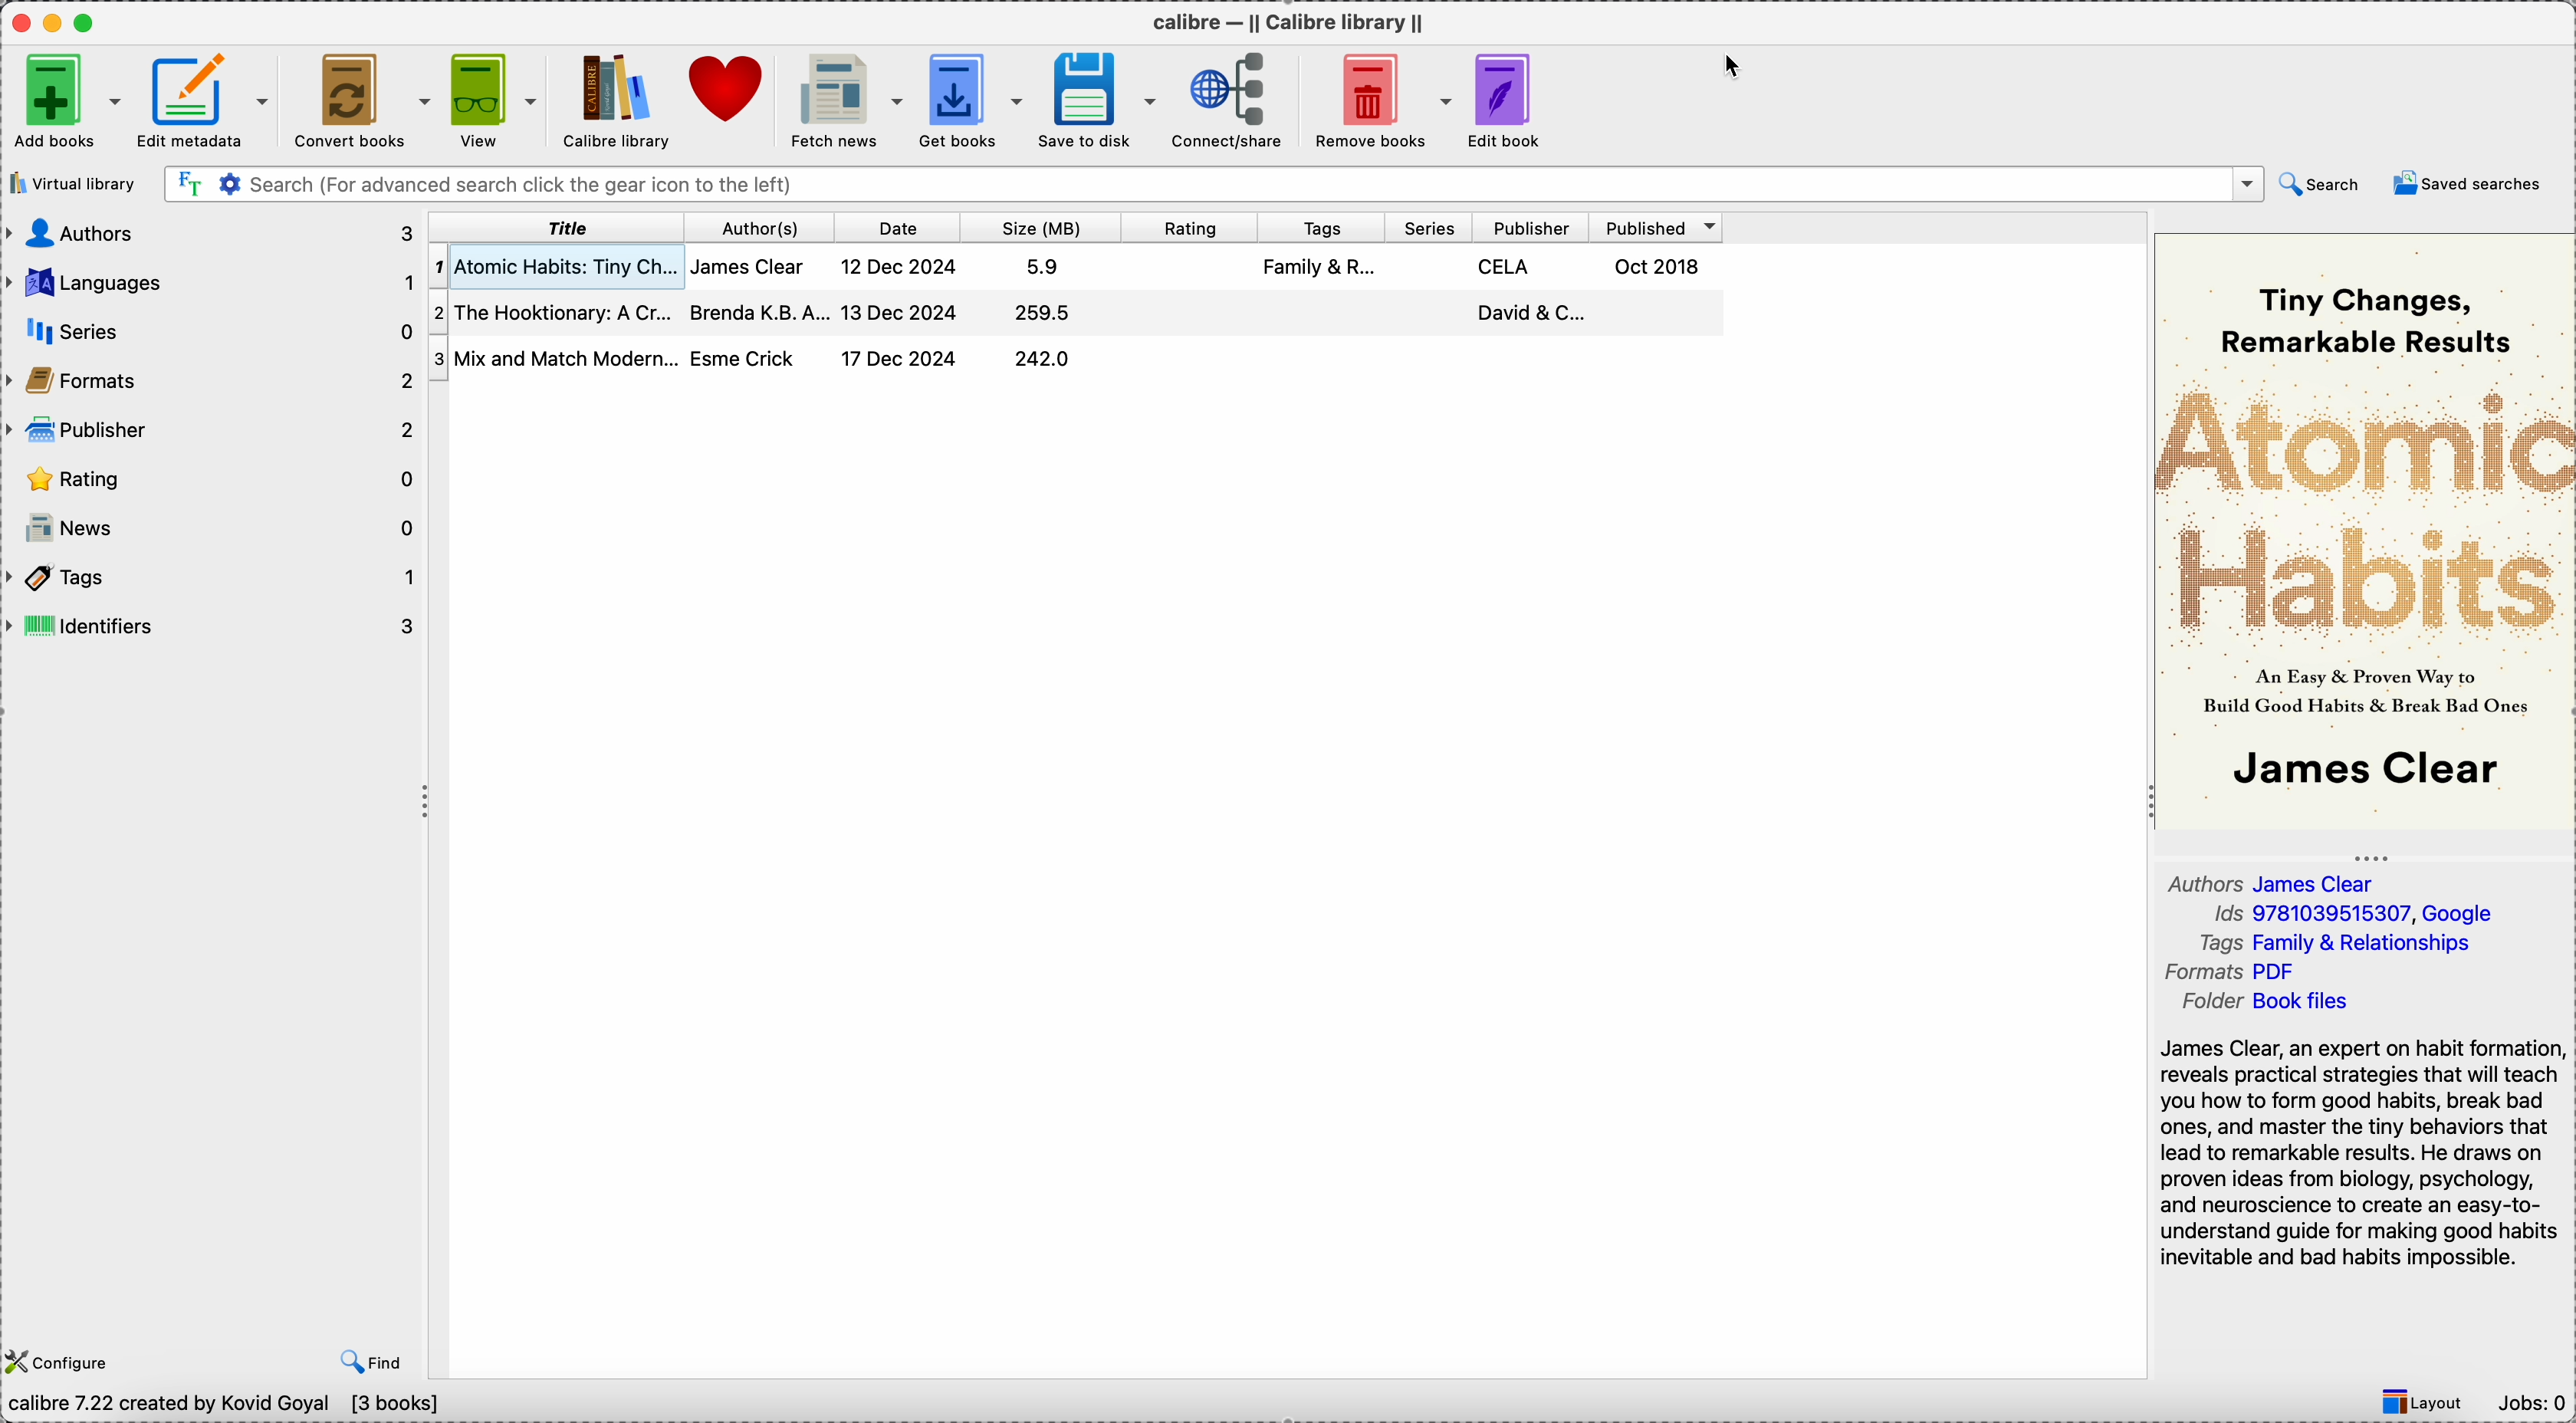 Image resolution: width=2576 pixels, height=1423 pixels. Describe the element at coordinates (761, 225) in the screenshot. I see `author(s)` at that location.